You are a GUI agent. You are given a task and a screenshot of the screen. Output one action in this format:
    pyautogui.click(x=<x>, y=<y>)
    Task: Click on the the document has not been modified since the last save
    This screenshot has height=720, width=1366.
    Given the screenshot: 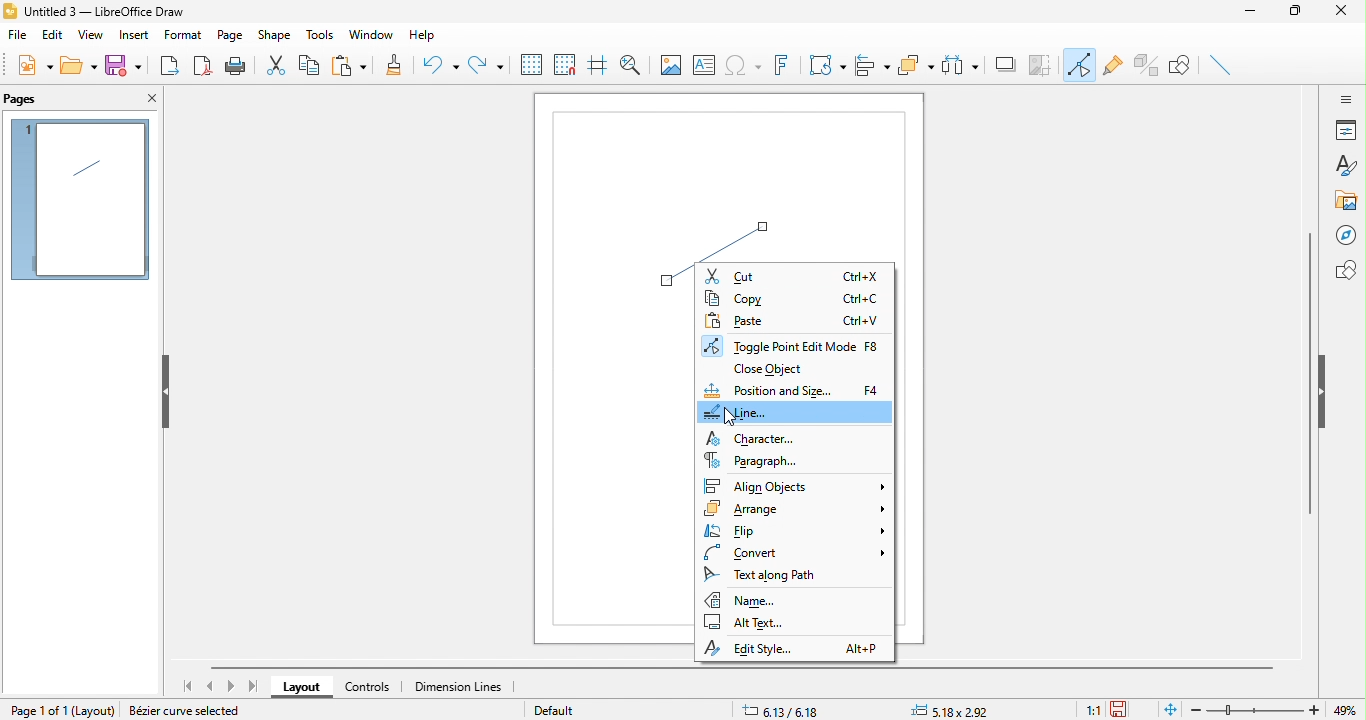 What is the action you would take?
    pyautogui.click(x=1127, y=709)
    